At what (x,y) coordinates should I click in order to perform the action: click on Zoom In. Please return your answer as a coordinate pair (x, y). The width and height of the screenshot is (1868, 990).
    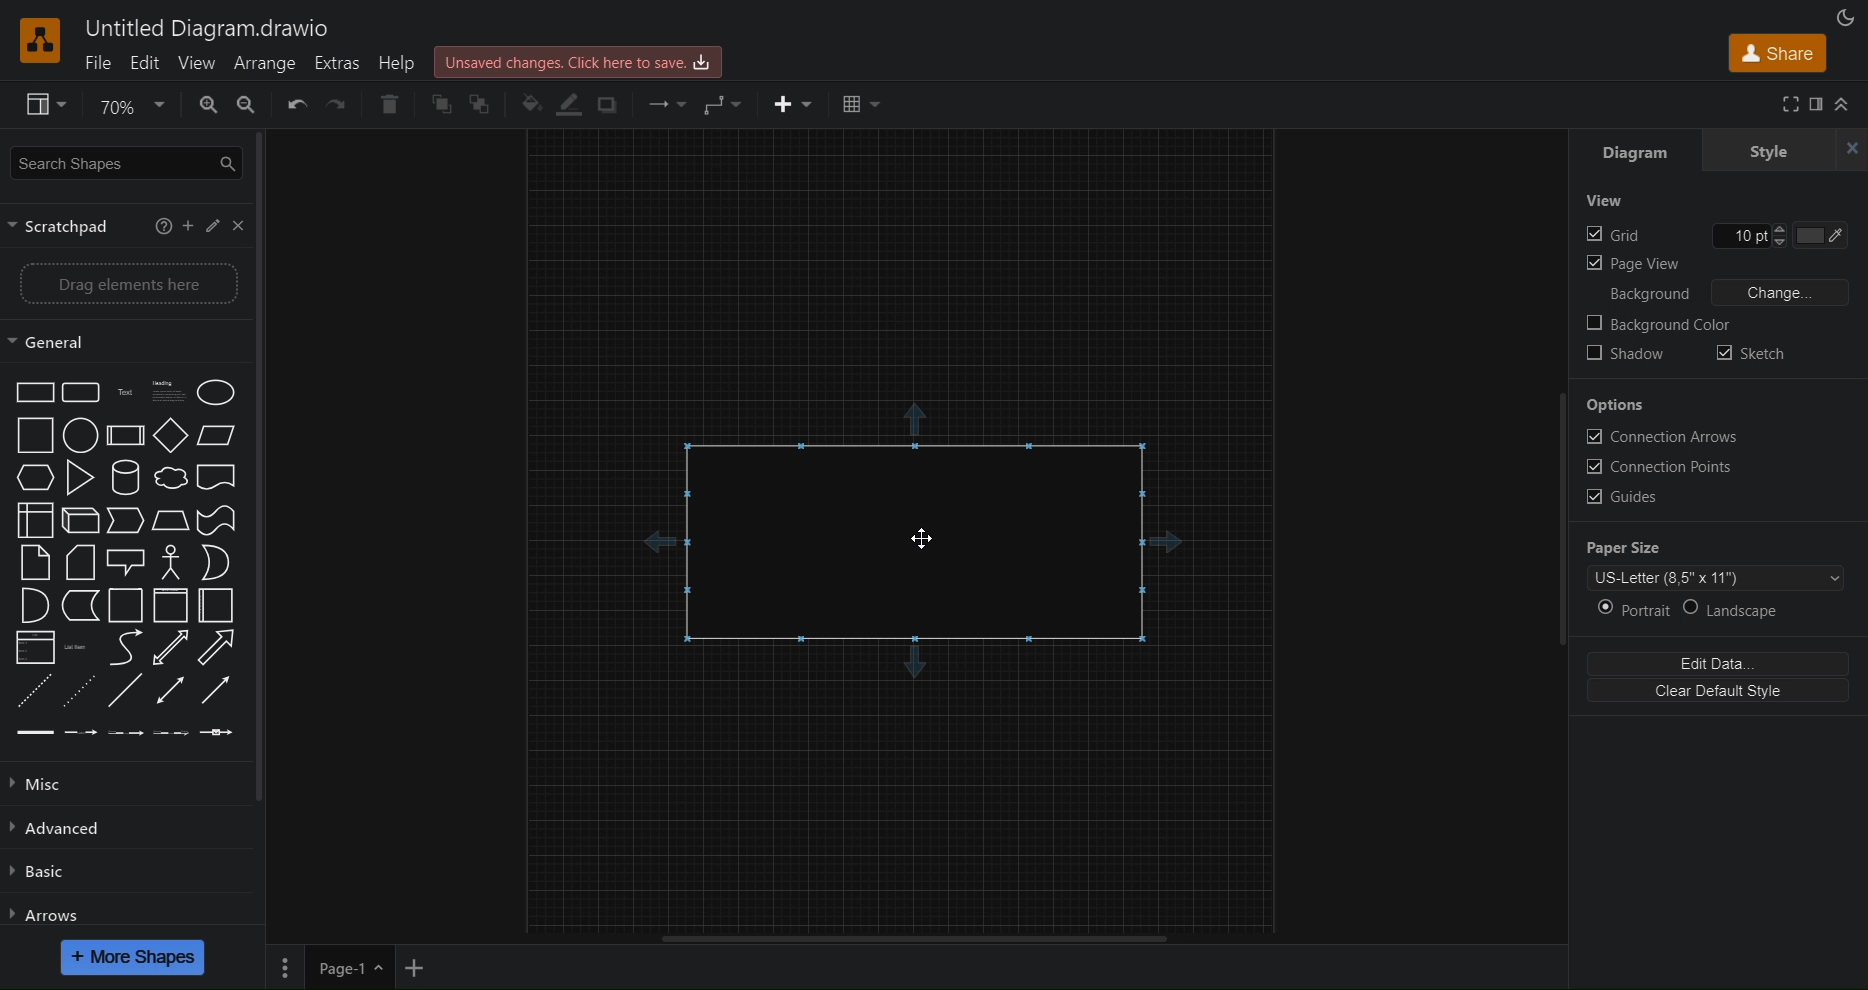
    Looking at the image, I should click on (204, 107).